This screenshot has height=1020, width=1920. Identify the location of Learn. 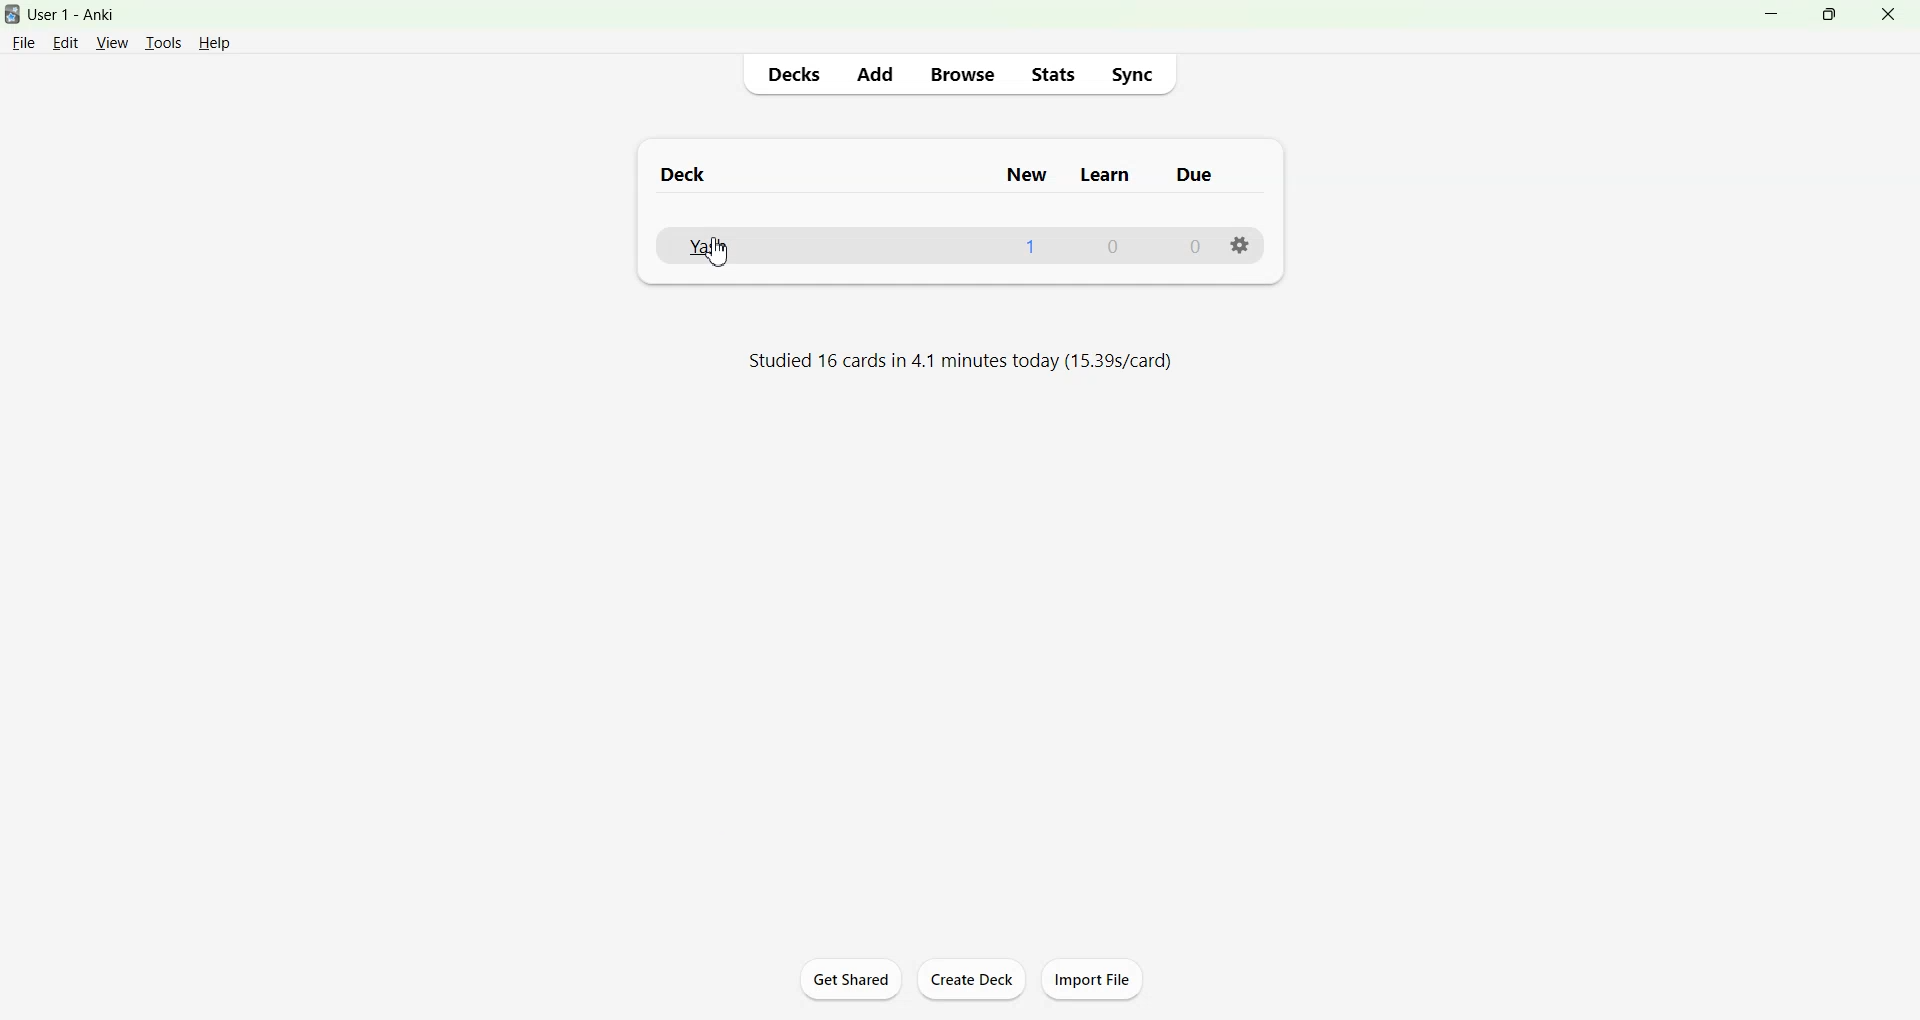
(1105, 178).